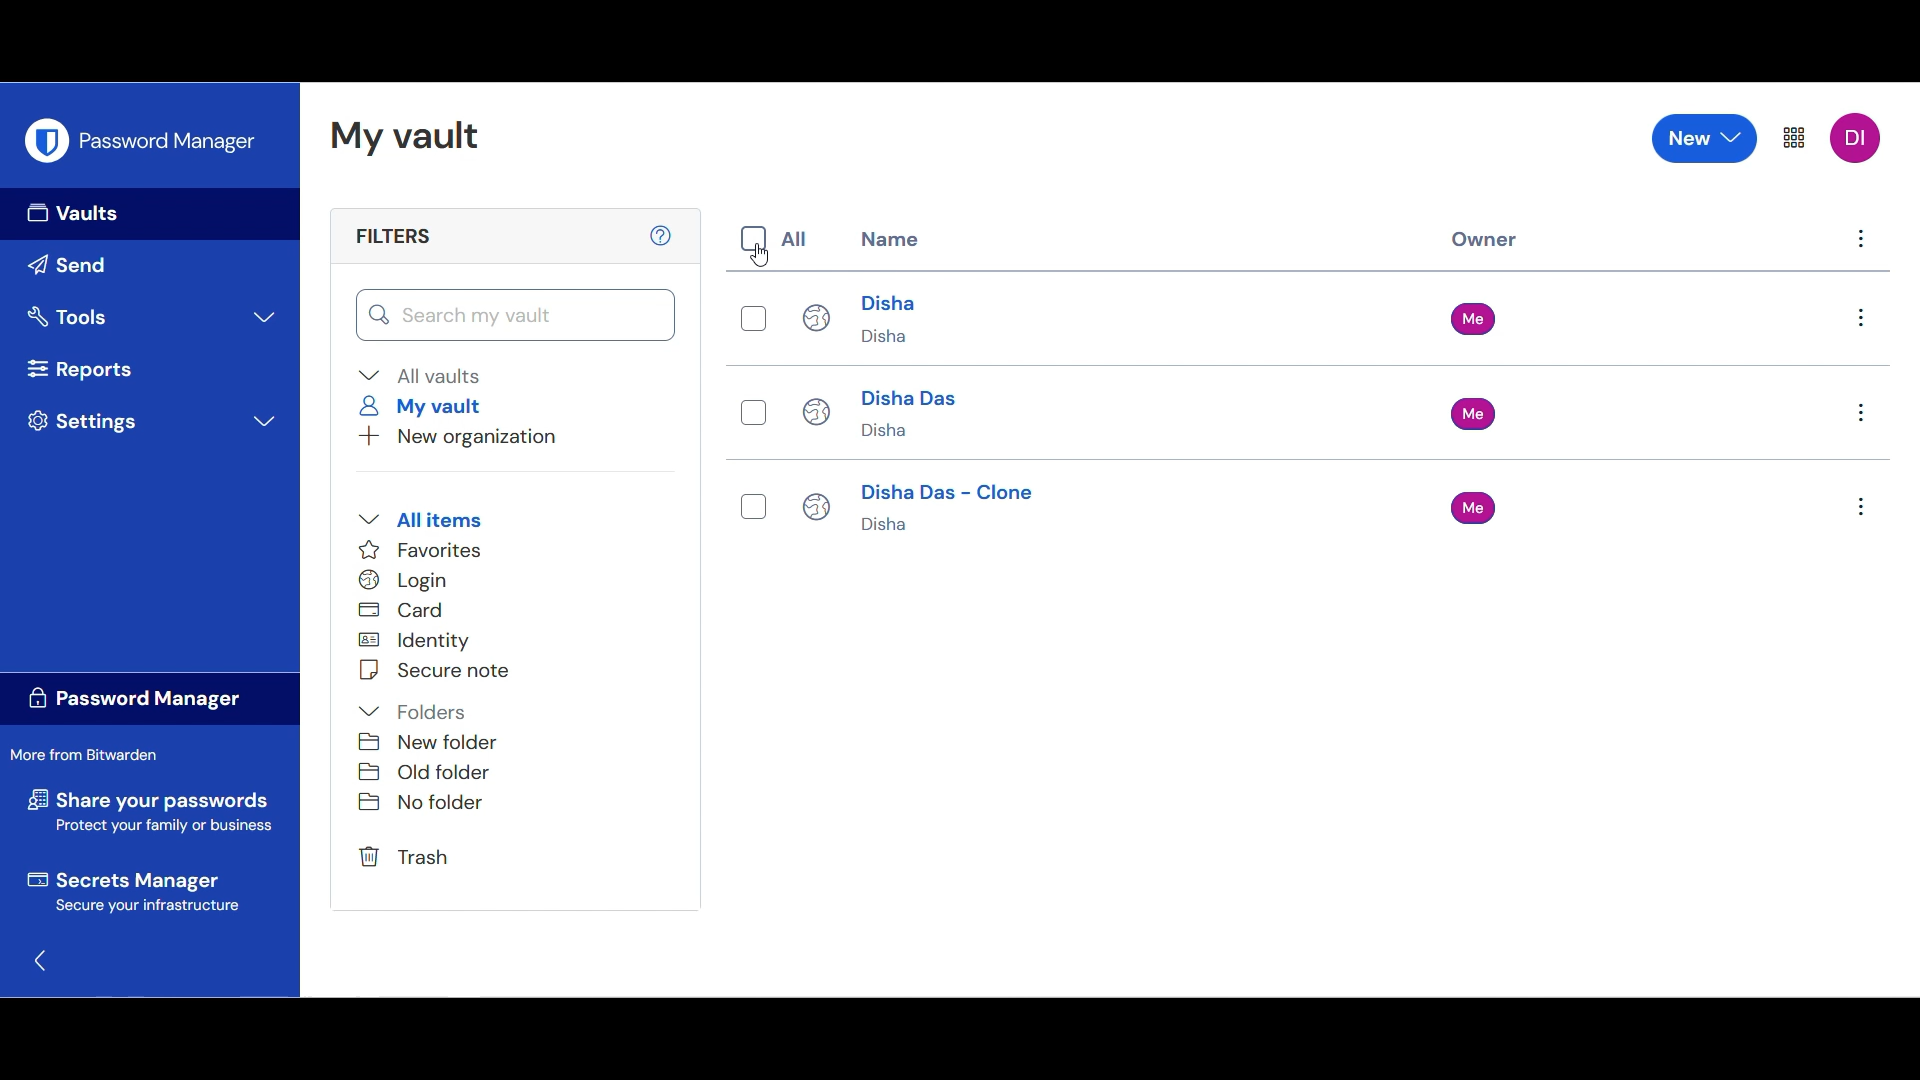 This screenshot has height=1080, width=1920. Describe the element at coordinates (152, 317) in the screenshot. I see `Expand tools` at that location.